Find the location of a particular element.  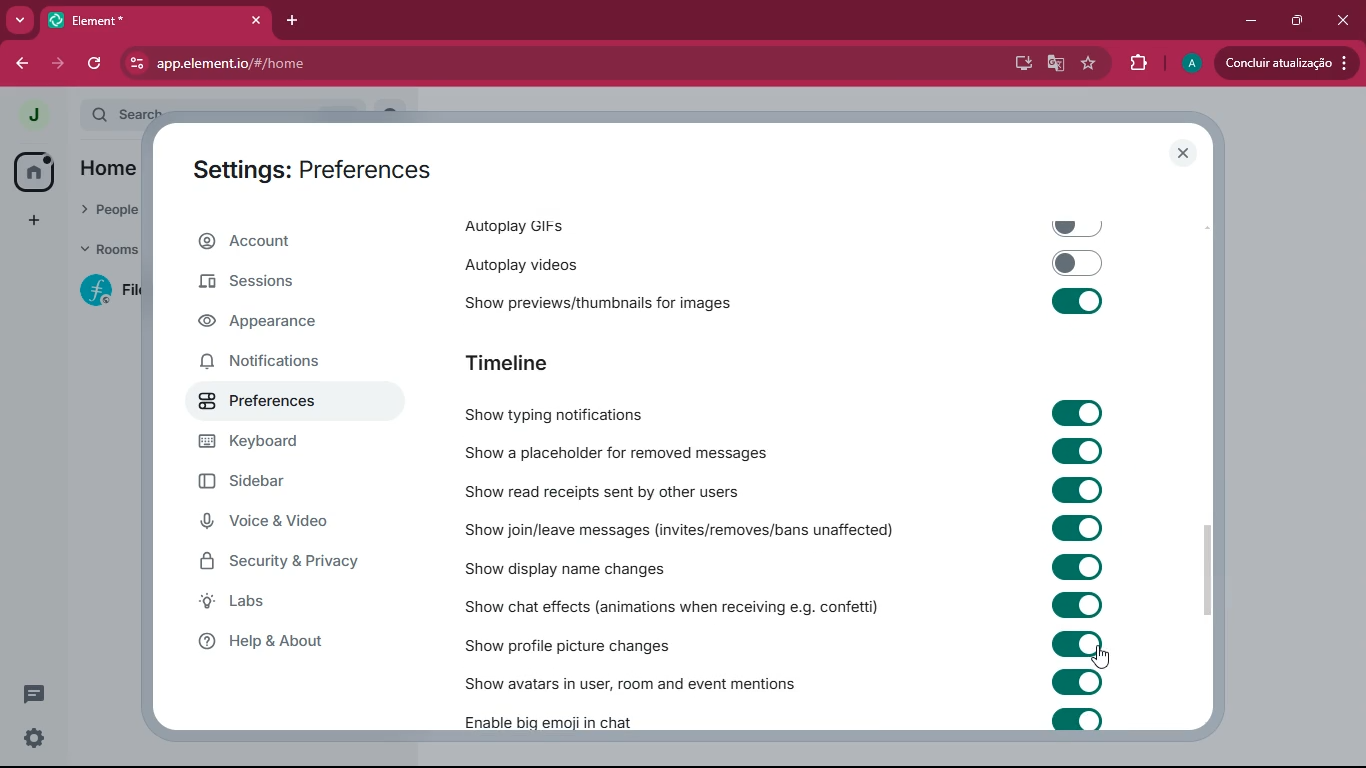

close is located at coordinates (1340, 19).